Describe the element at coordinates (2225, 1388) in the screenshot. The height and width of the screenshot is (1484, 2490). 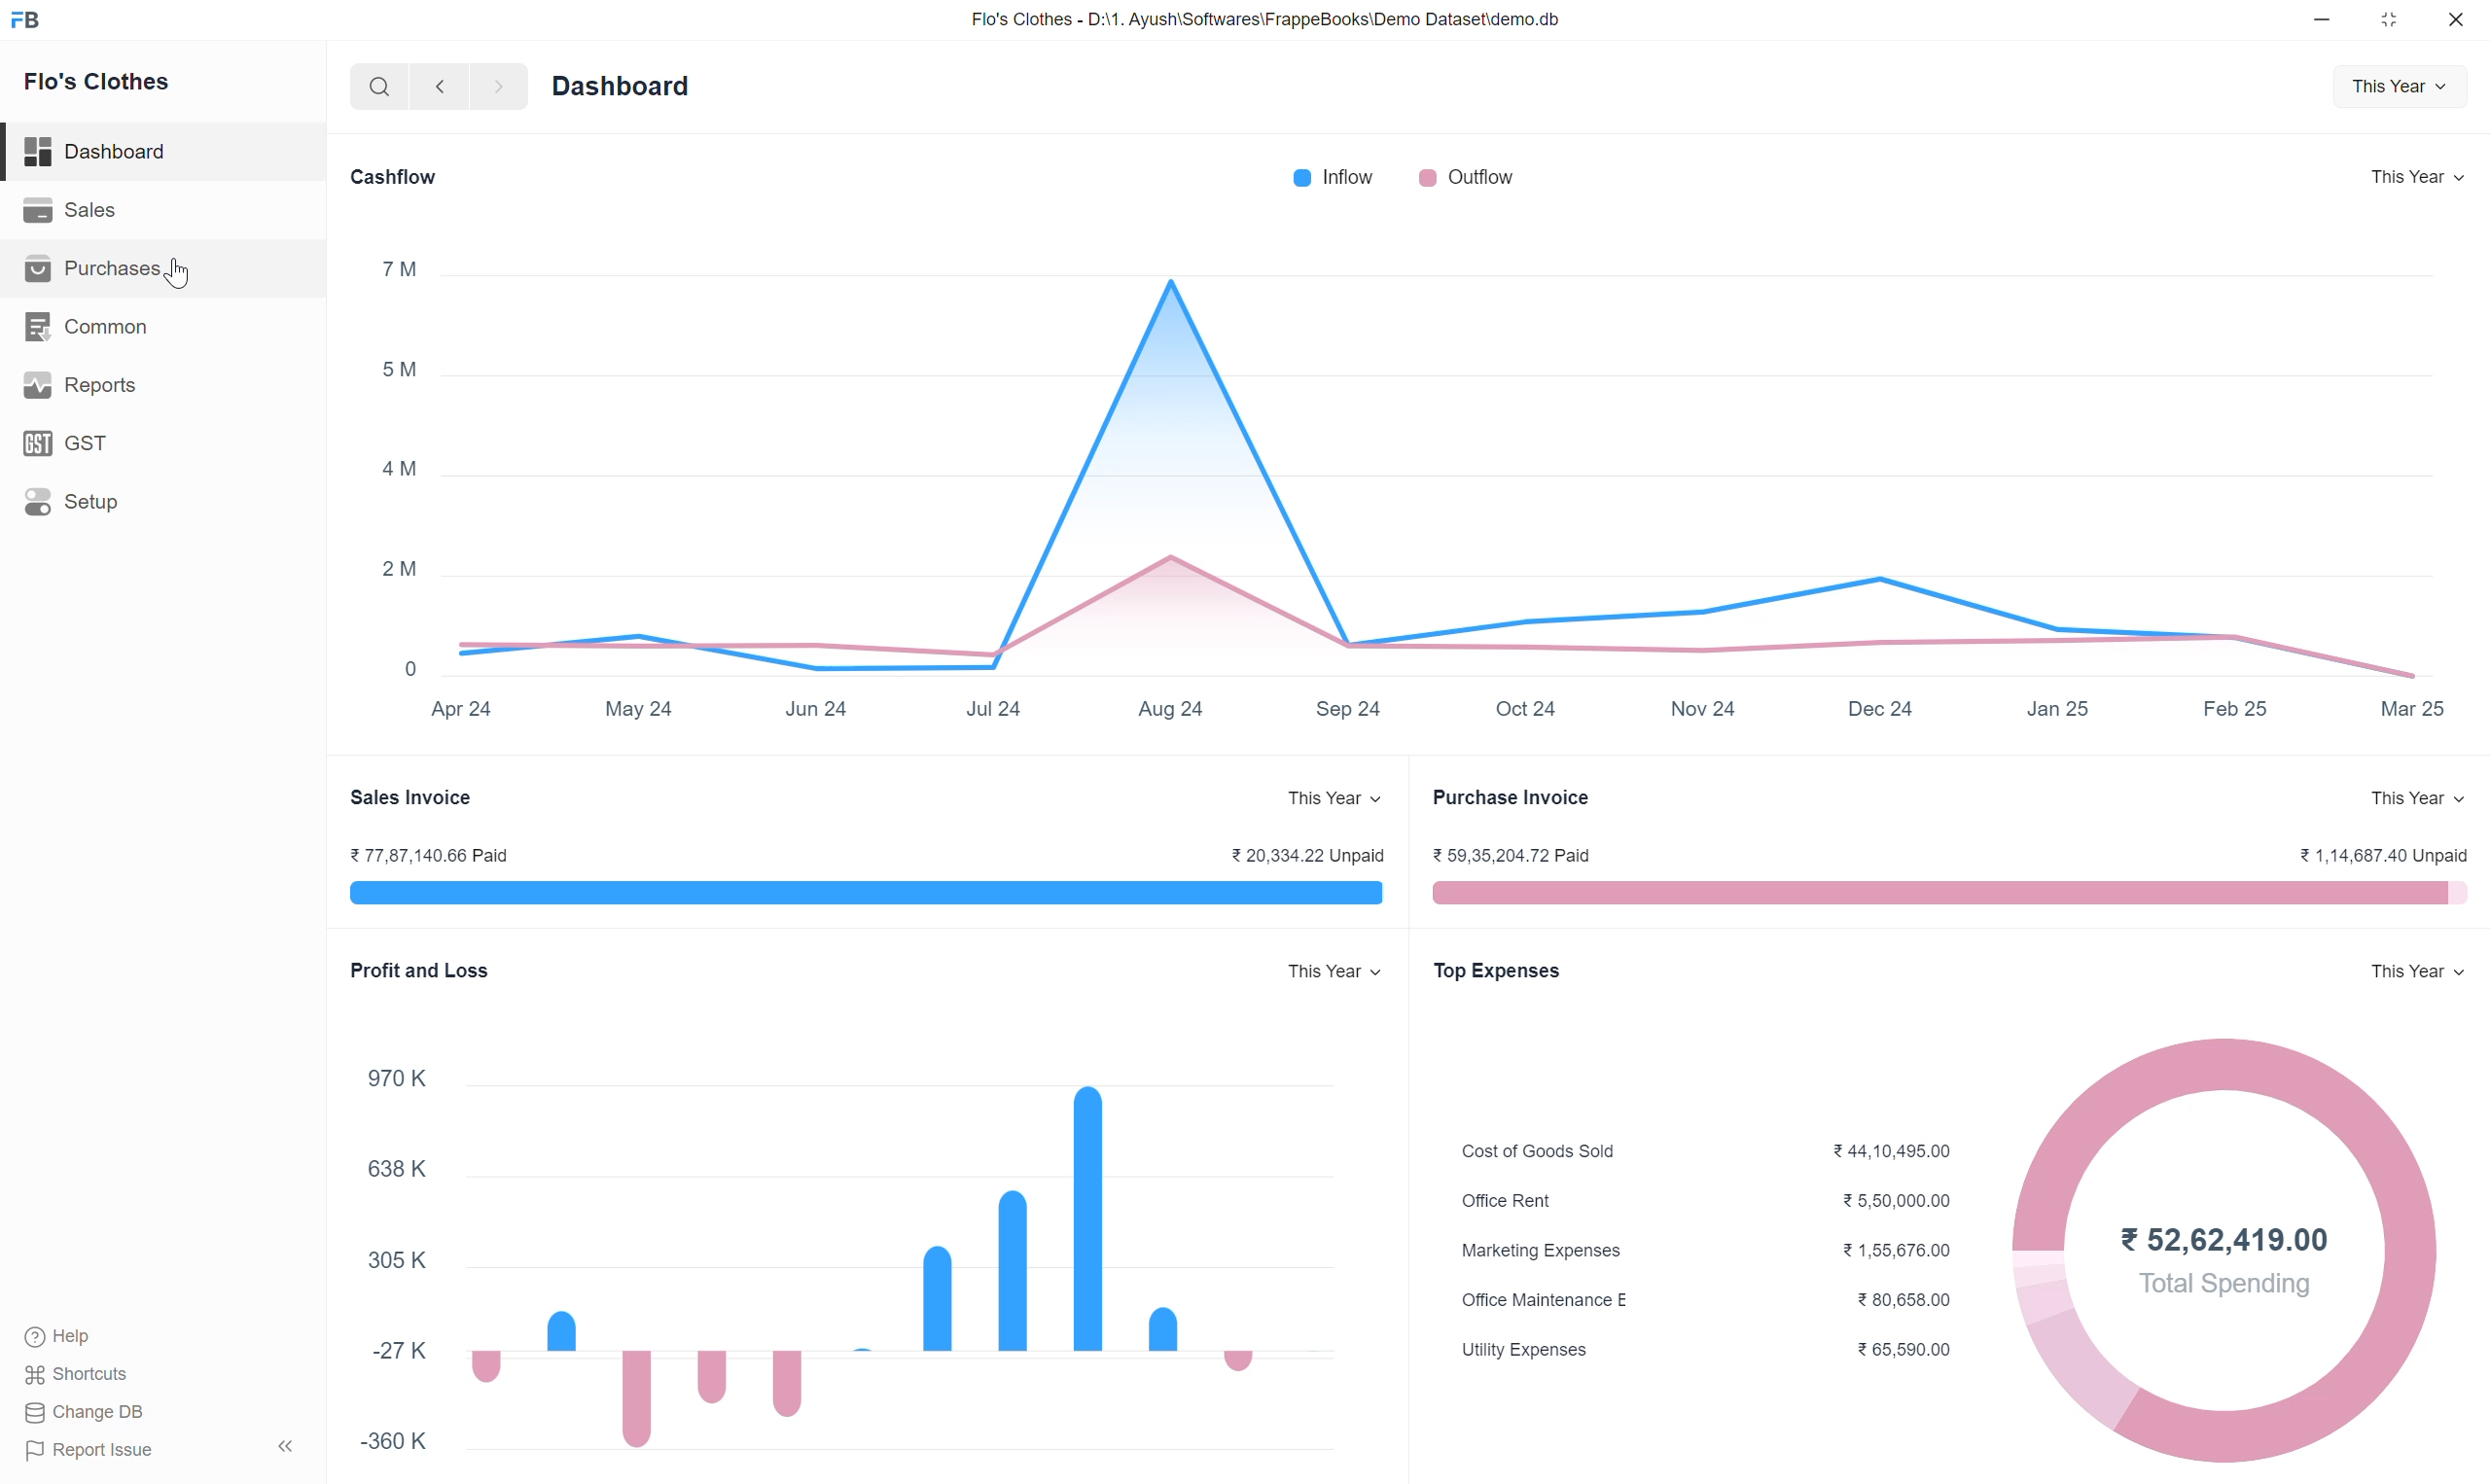
I see `donut chart` at that location.